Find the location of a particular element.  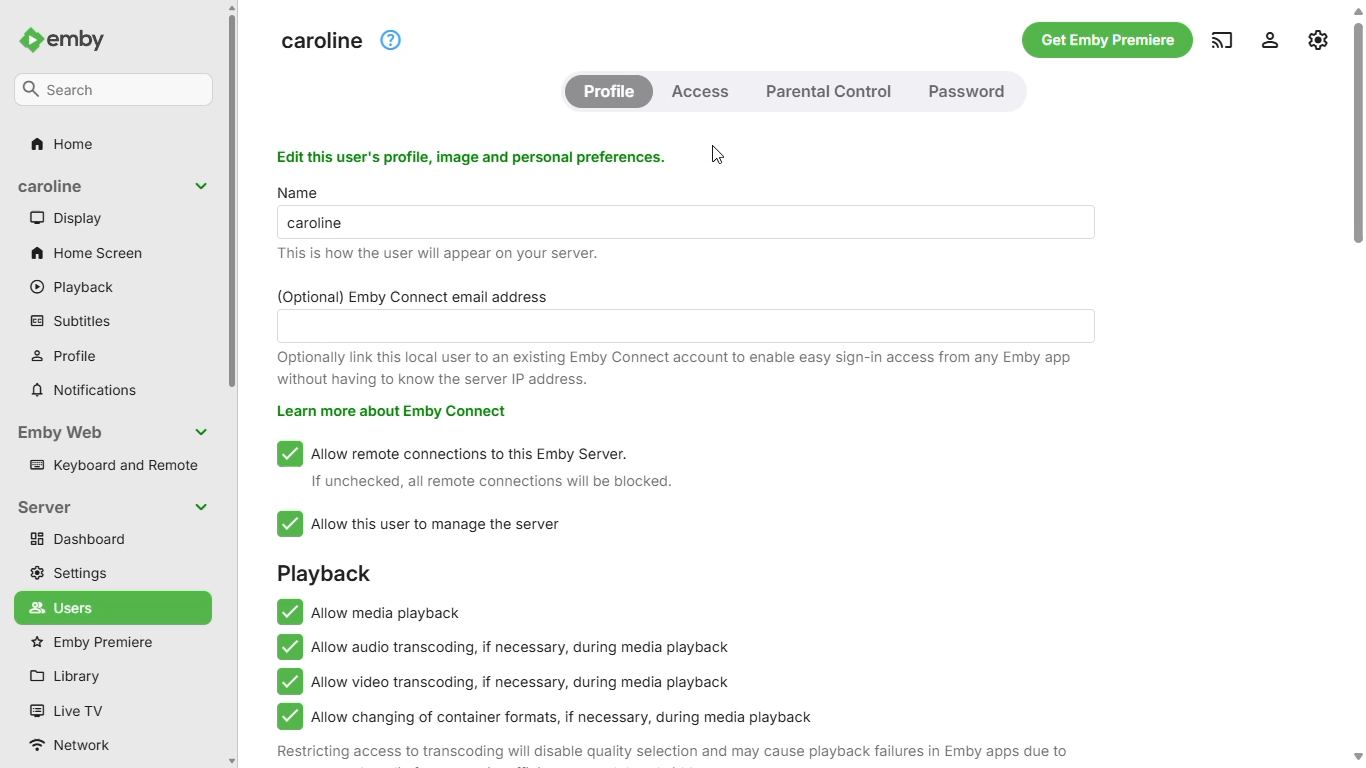

play on another device is located at coordinates (1223, 39).